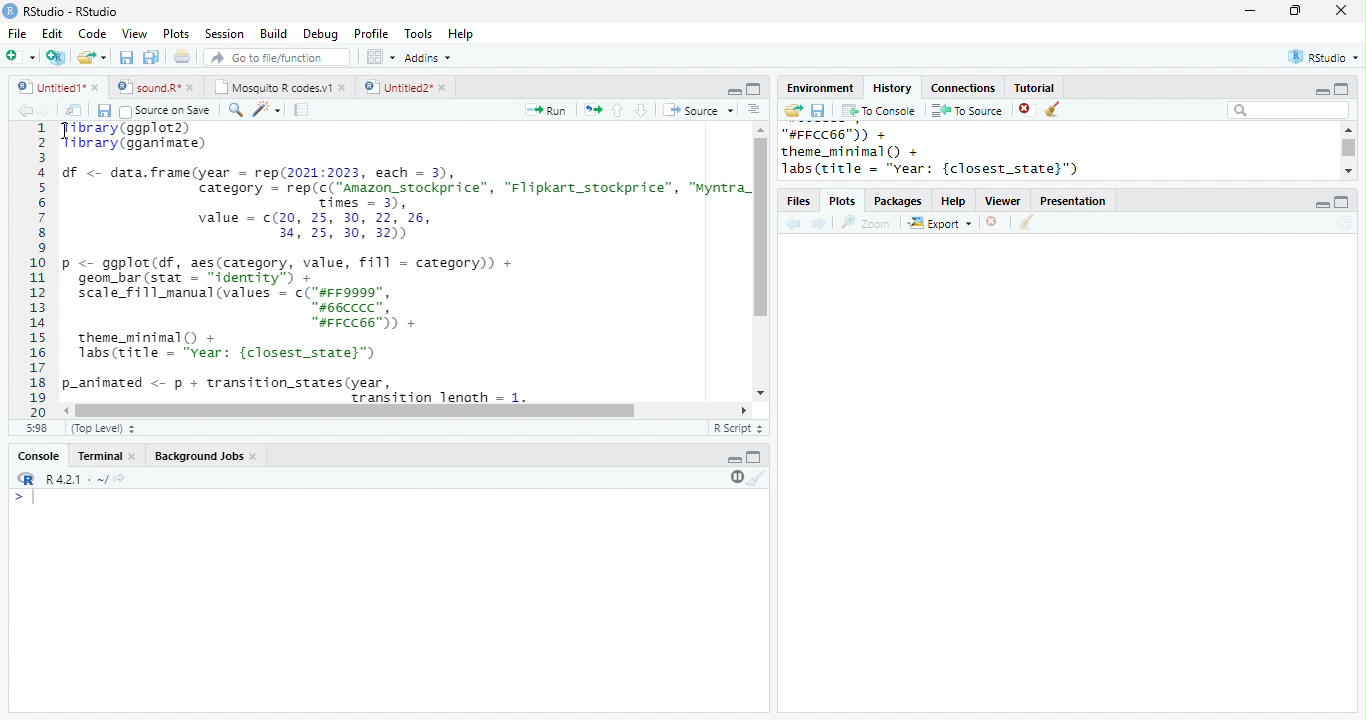 This screenshot has width=1366, height=720. I want to click on scroll down, so click(1347, 171).